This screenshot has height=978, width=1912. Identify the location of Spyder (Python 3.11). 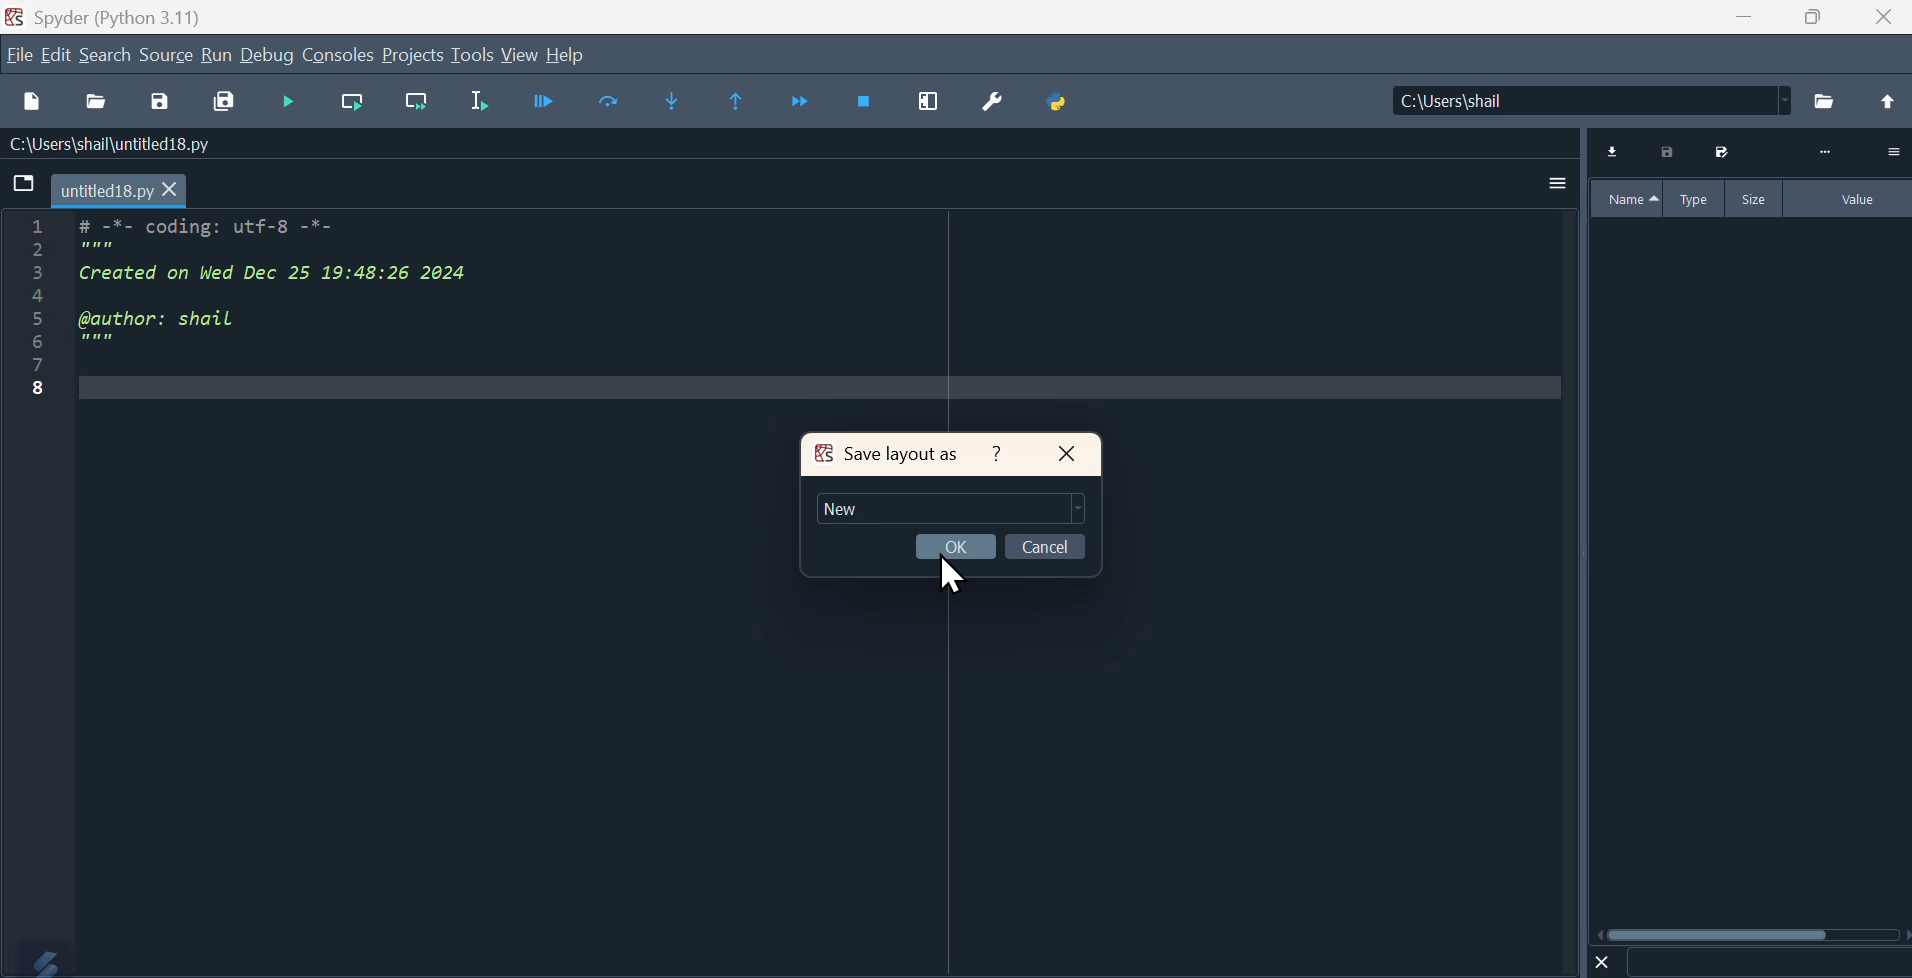
(103, 15).